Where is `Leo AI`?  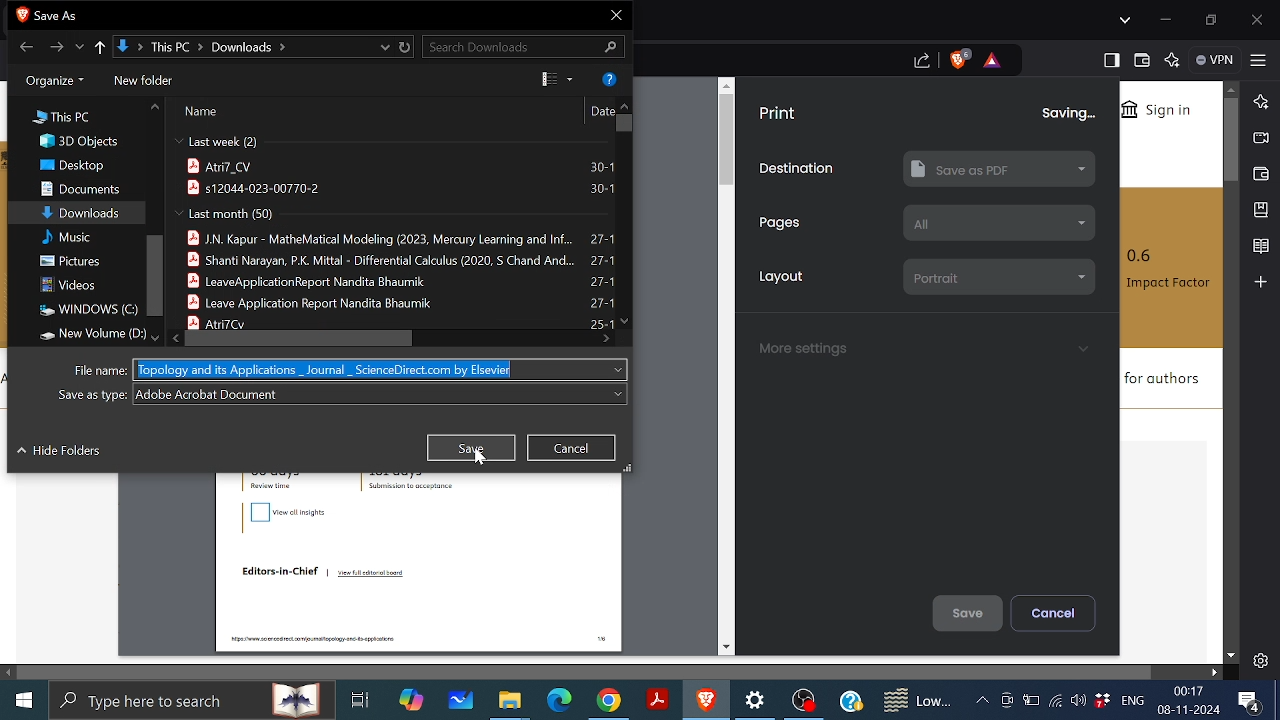
Leo AI is located at coordinates (1259, 102).